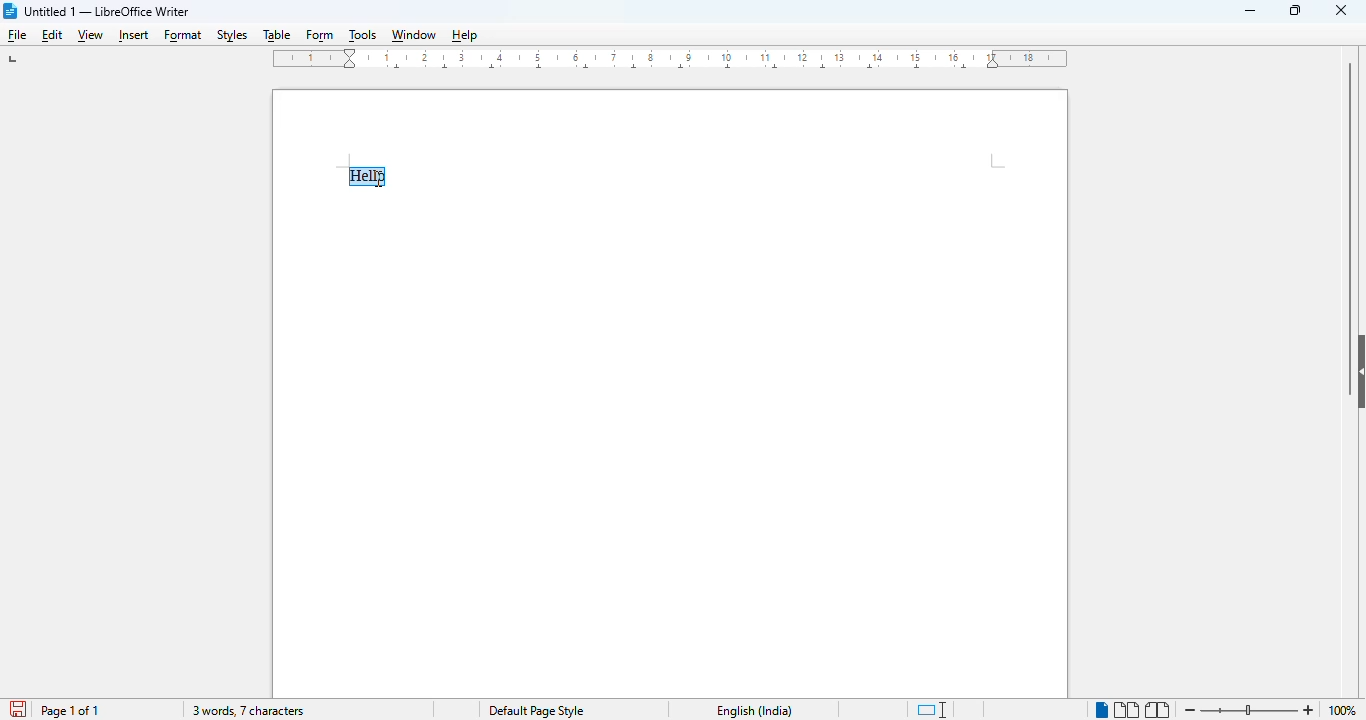 The height and width of the screenshot is (720, 1366). What do you see at coordinates (131, 36) in the screenshot?
I see `insert` at bounding box center [131, 36].